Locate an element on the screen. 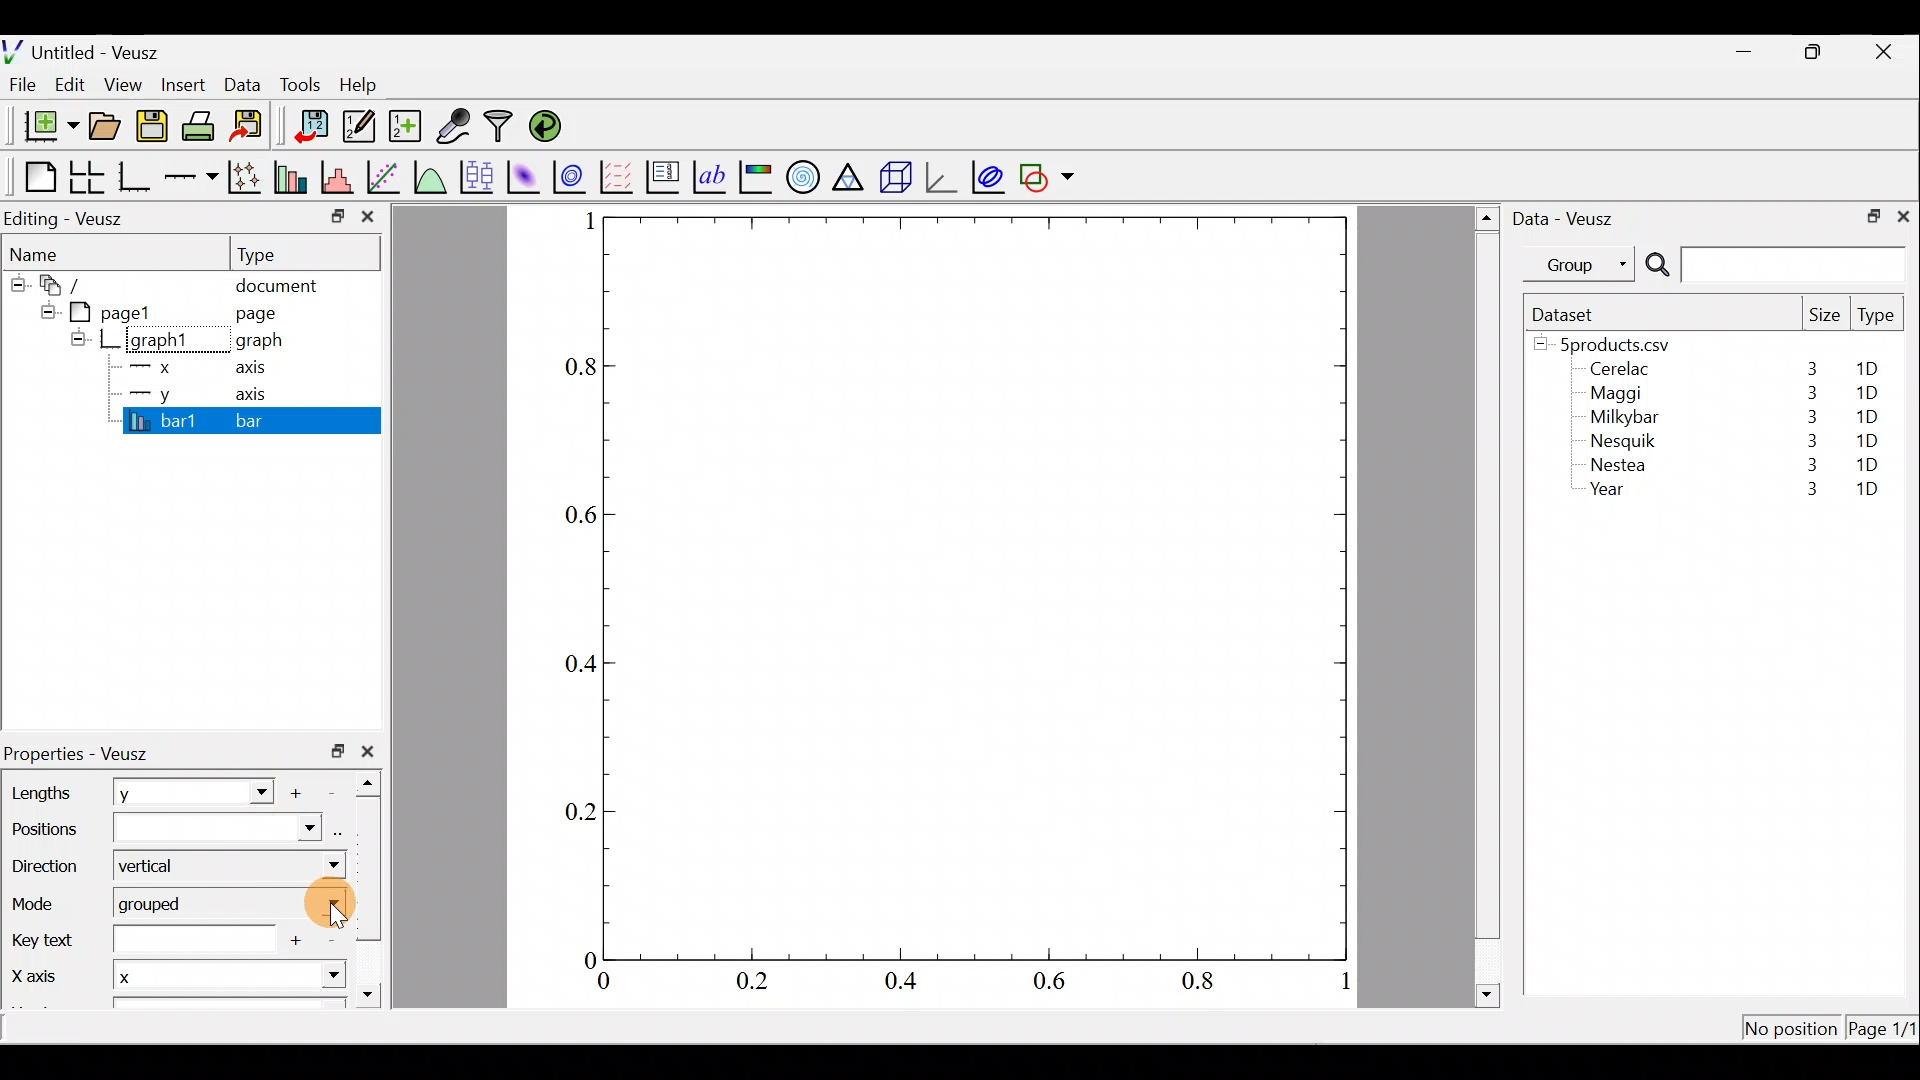 The height and width of the screenshot is (1080, 1920). Add an axis to the plot is located at coordinates (195, 177).